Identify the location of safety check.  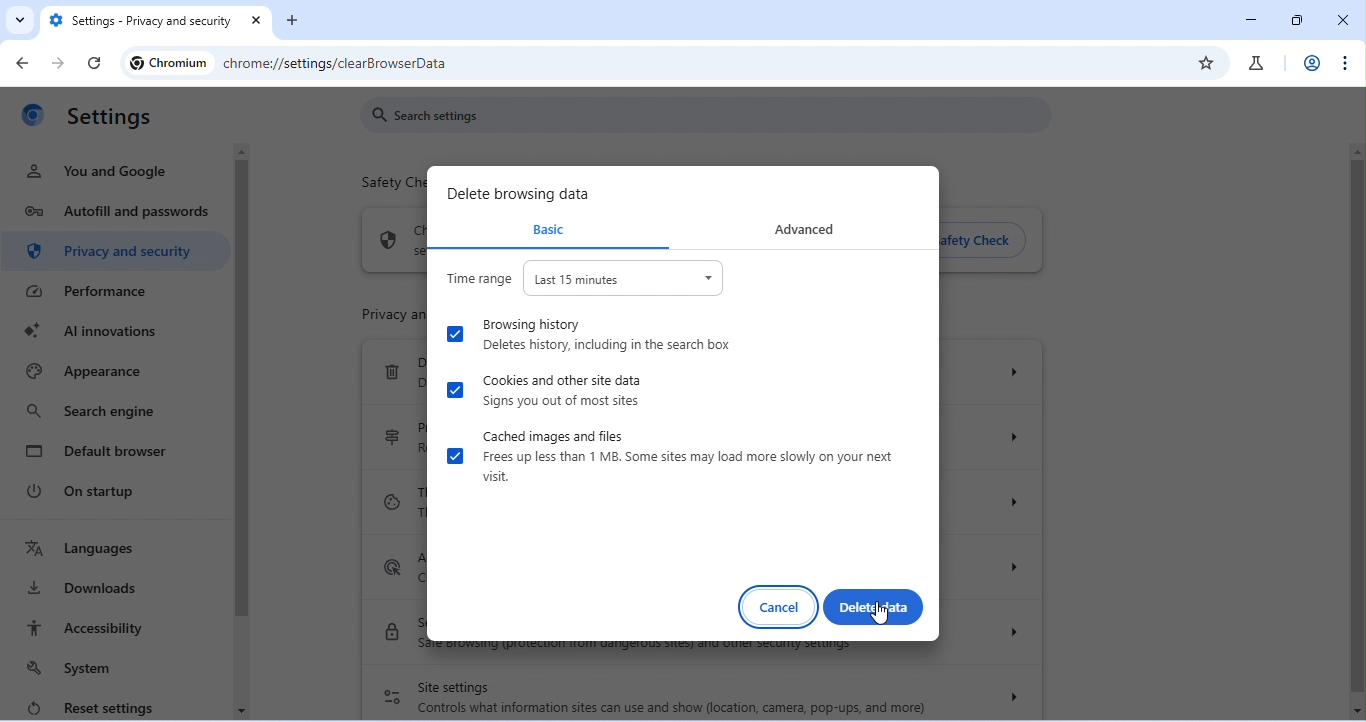
(986, 242).